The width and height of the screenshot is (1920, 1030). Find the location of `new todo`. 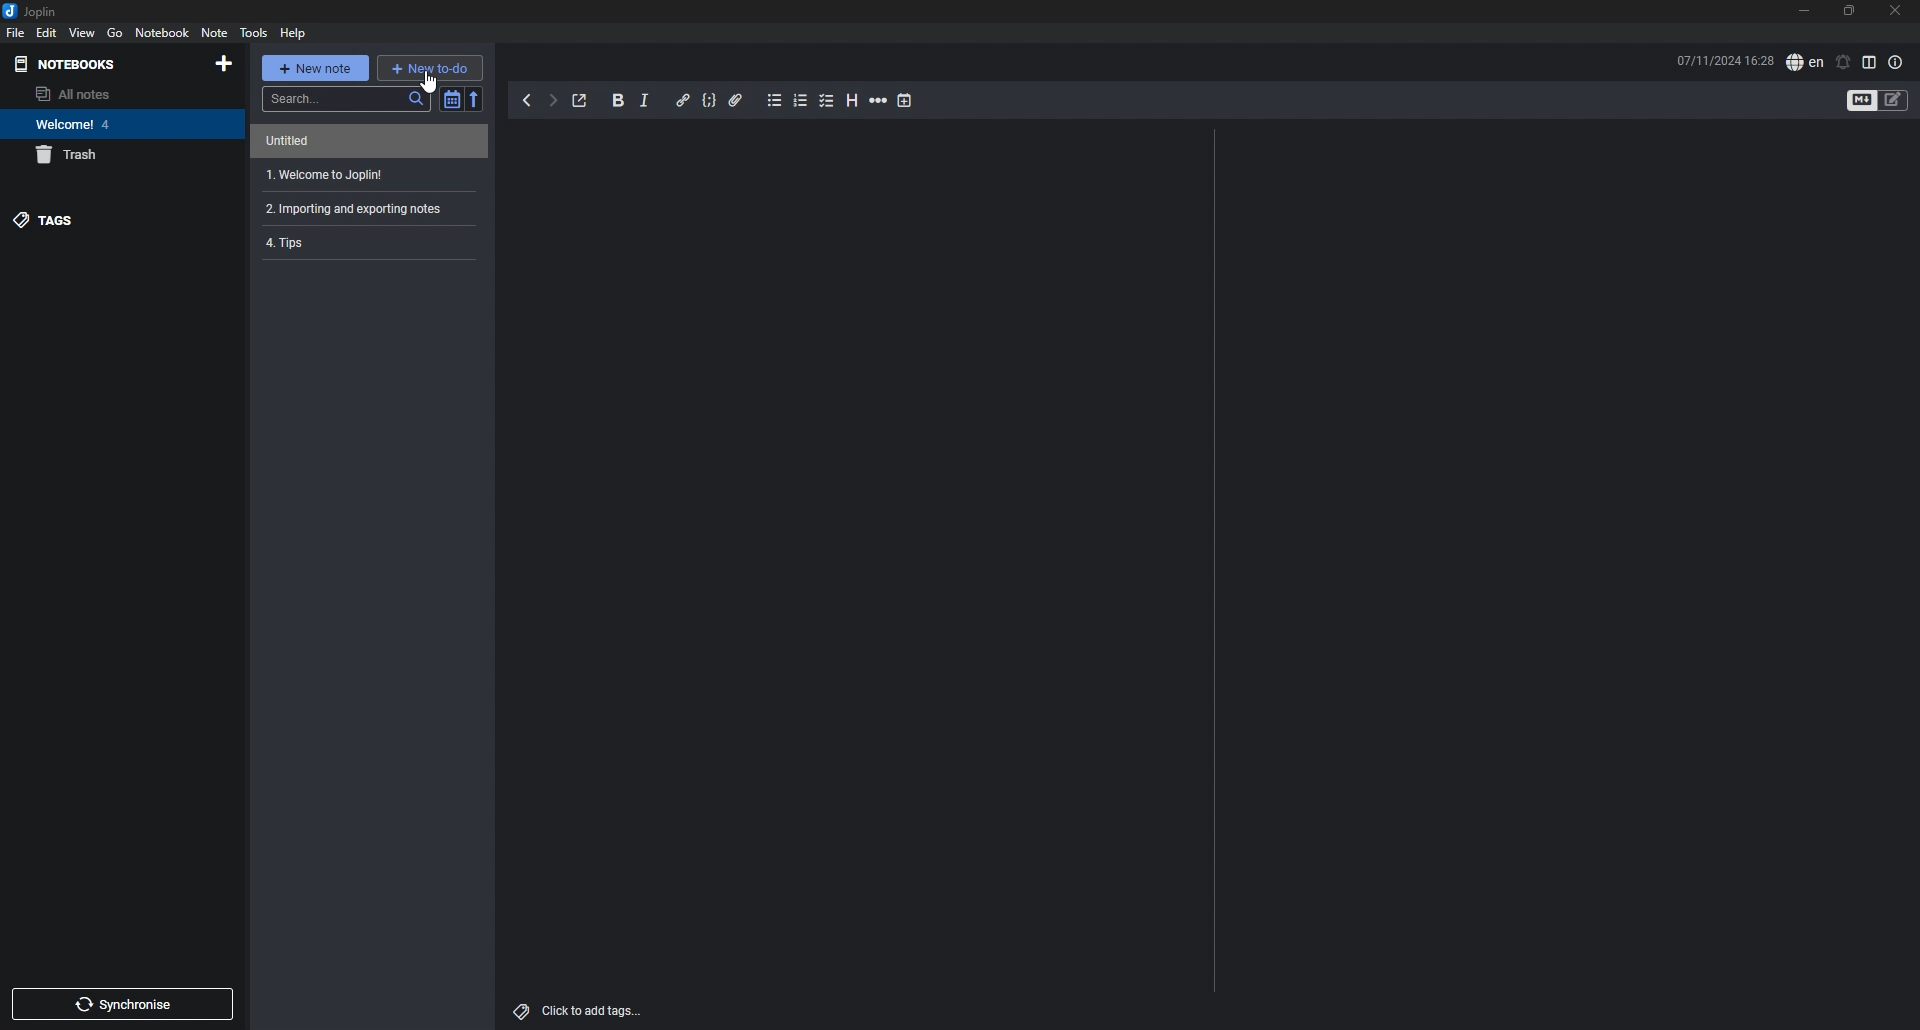

new todo is located at coordinates (431, 68).